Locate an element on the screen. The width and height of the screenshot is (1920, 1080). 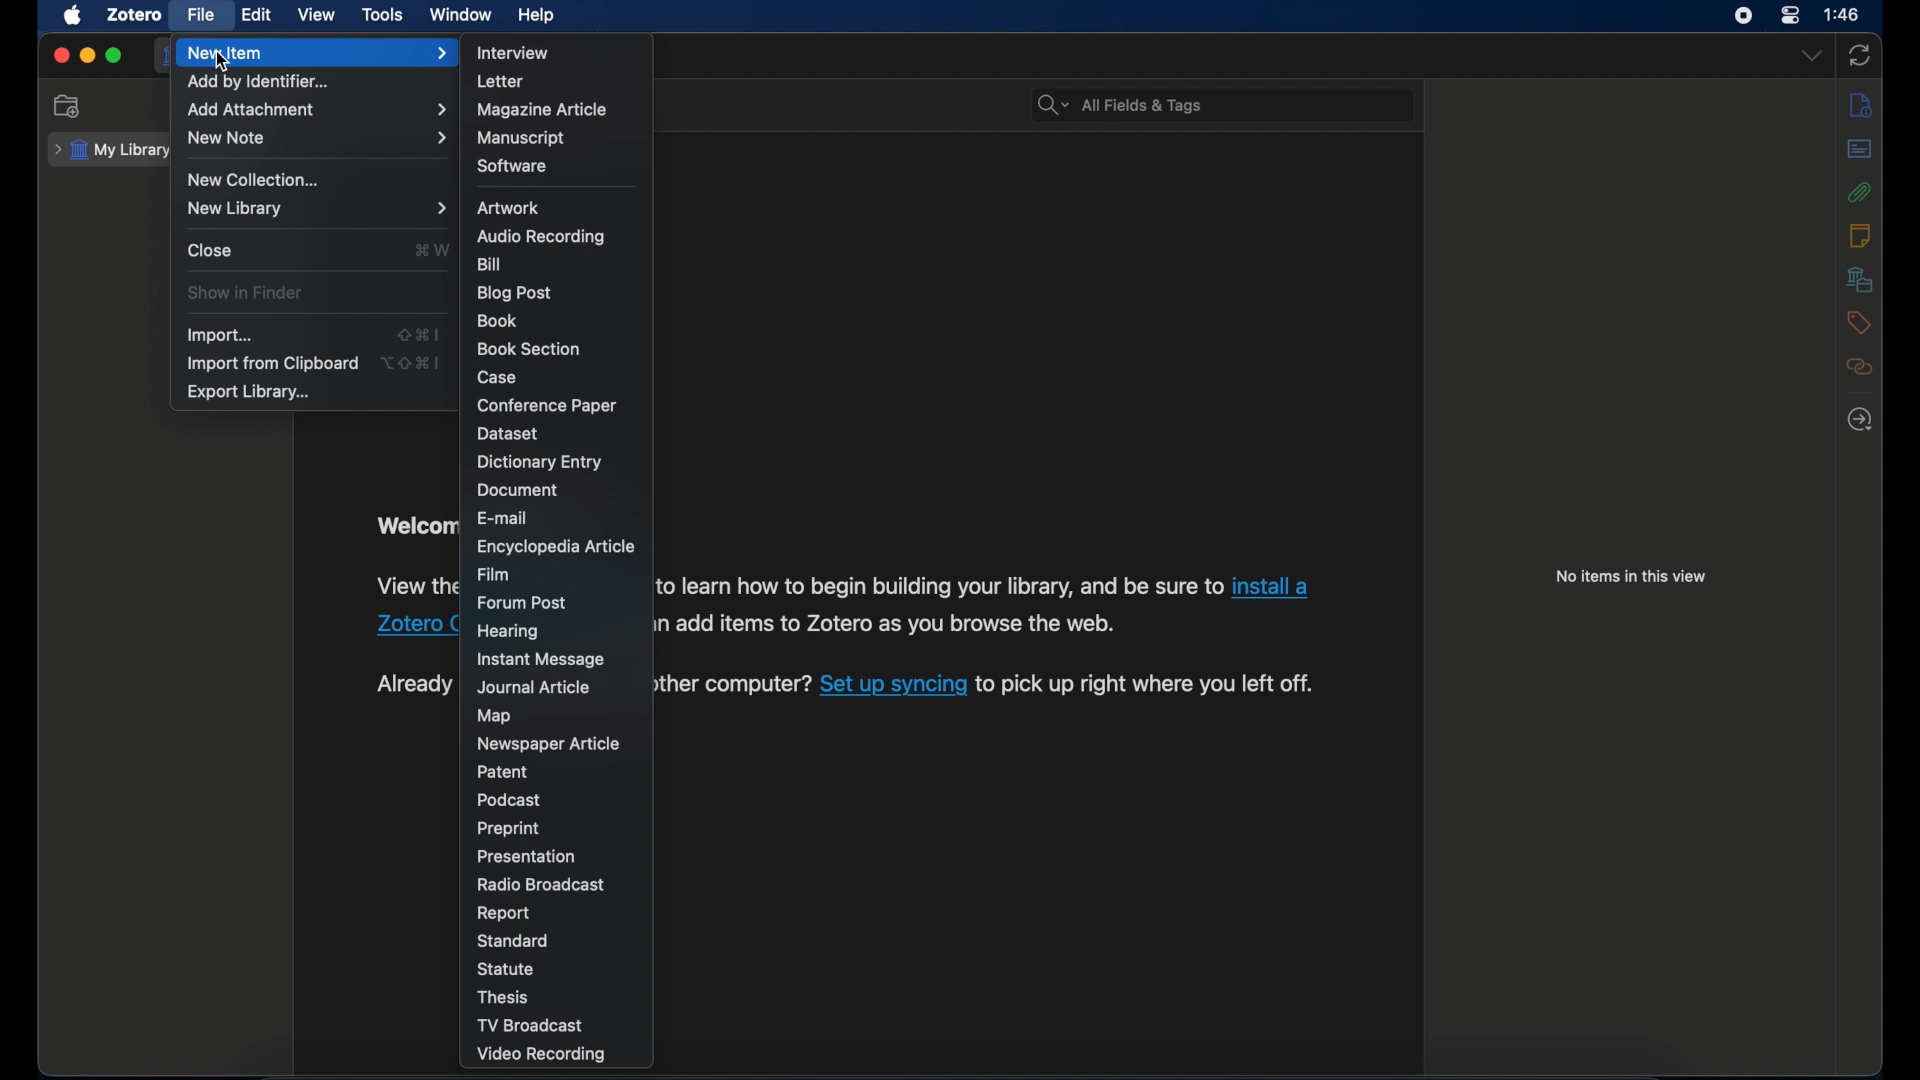
artwork is located at coordinates (508, 207).